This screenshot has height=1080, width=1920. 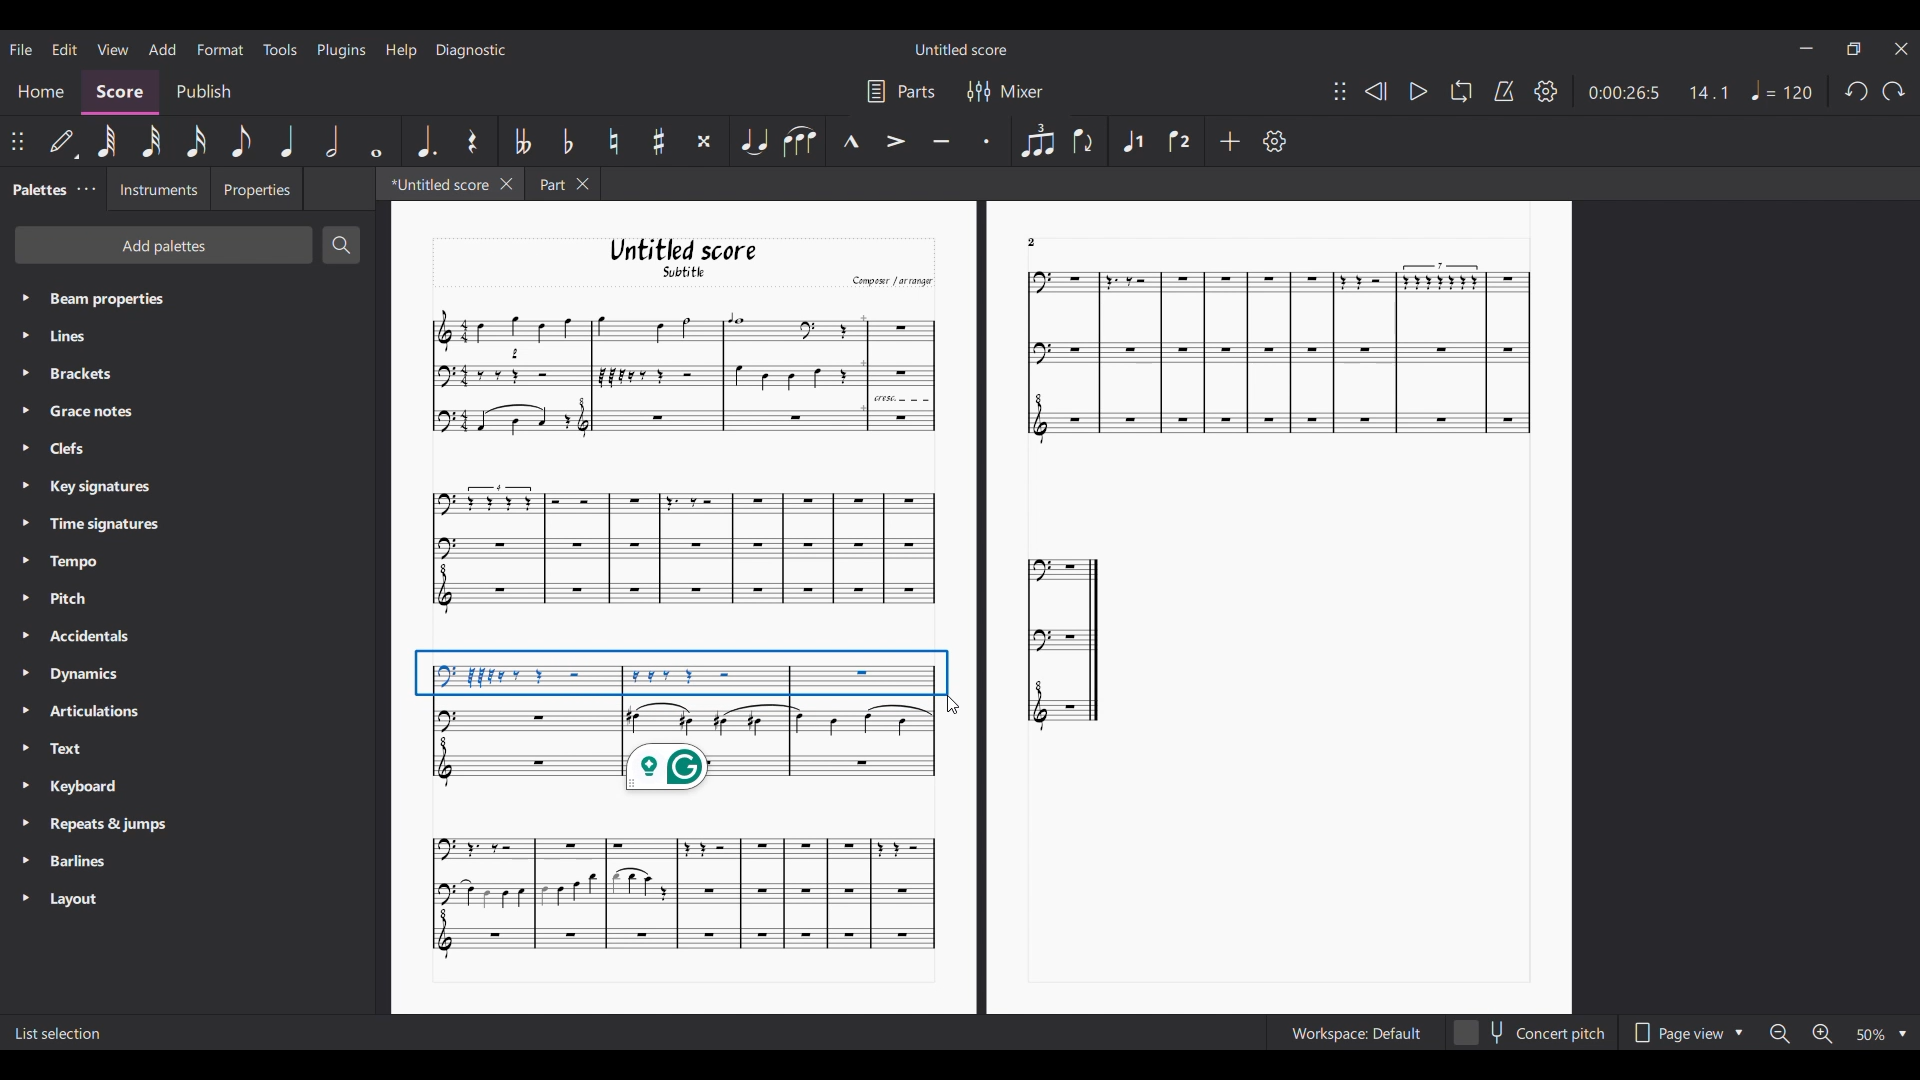 I want to click on Toggle natural, so click(x=613, y=141).